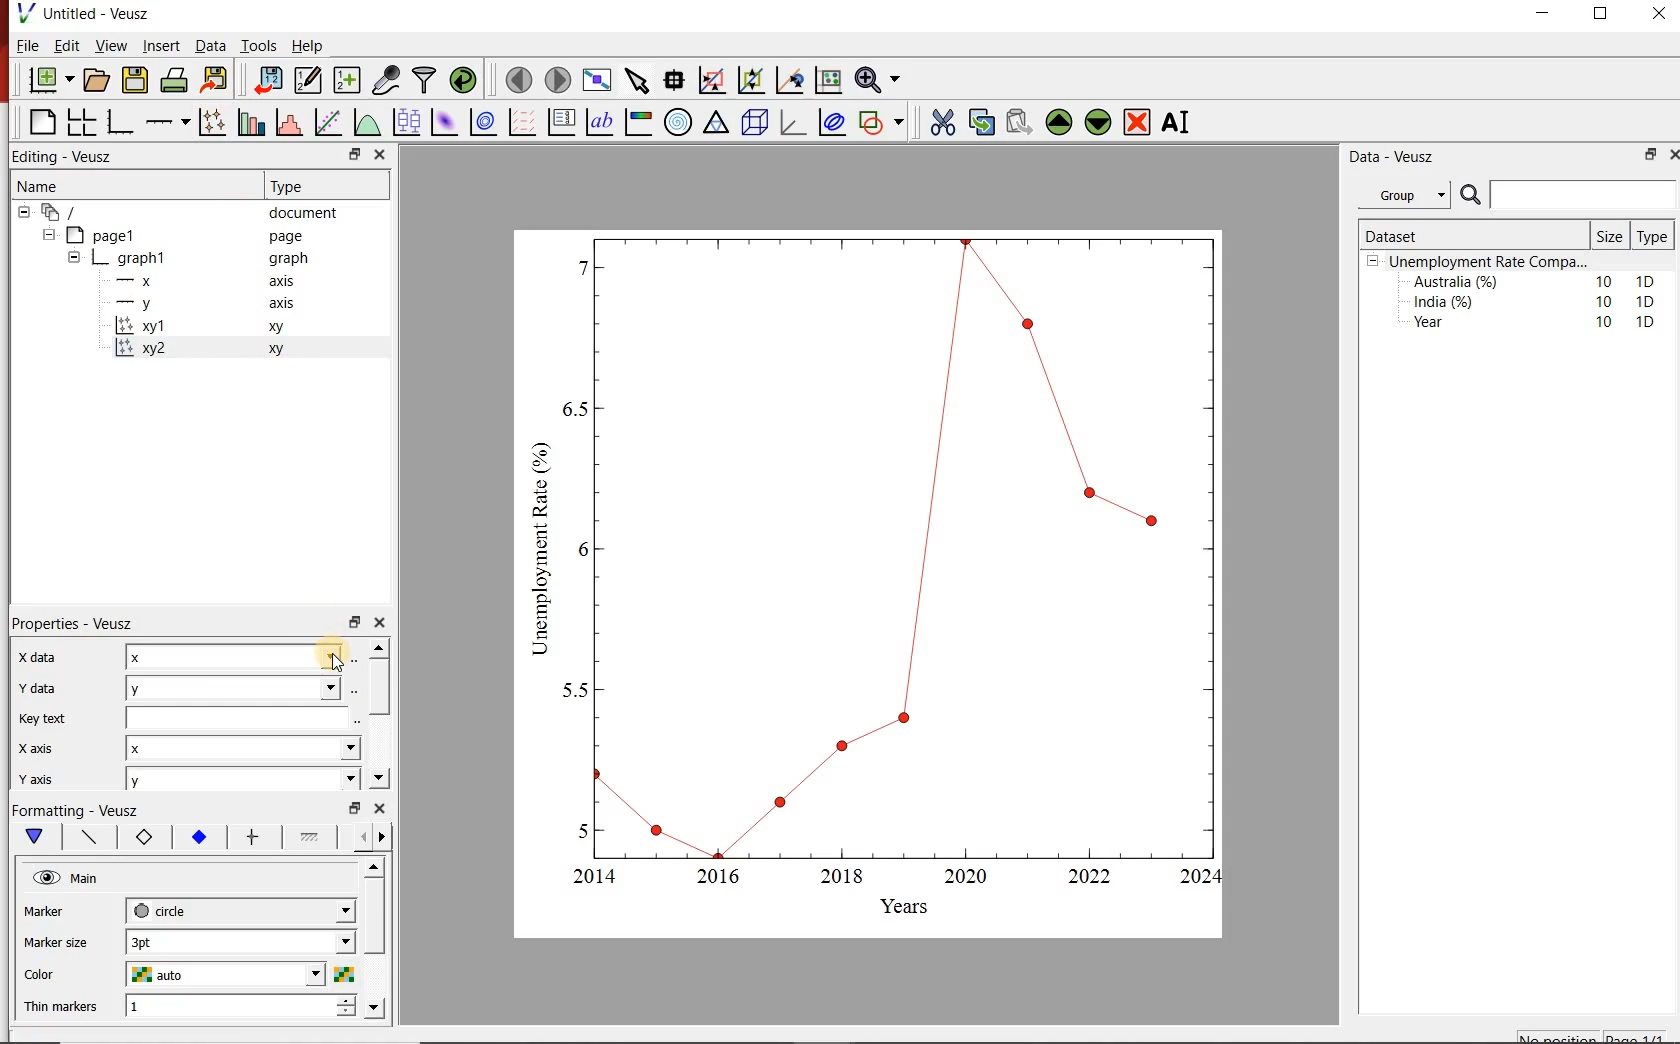 The image size is (1680, 1044). I want to click on India (%) 10 1D, so click(1536, 301).